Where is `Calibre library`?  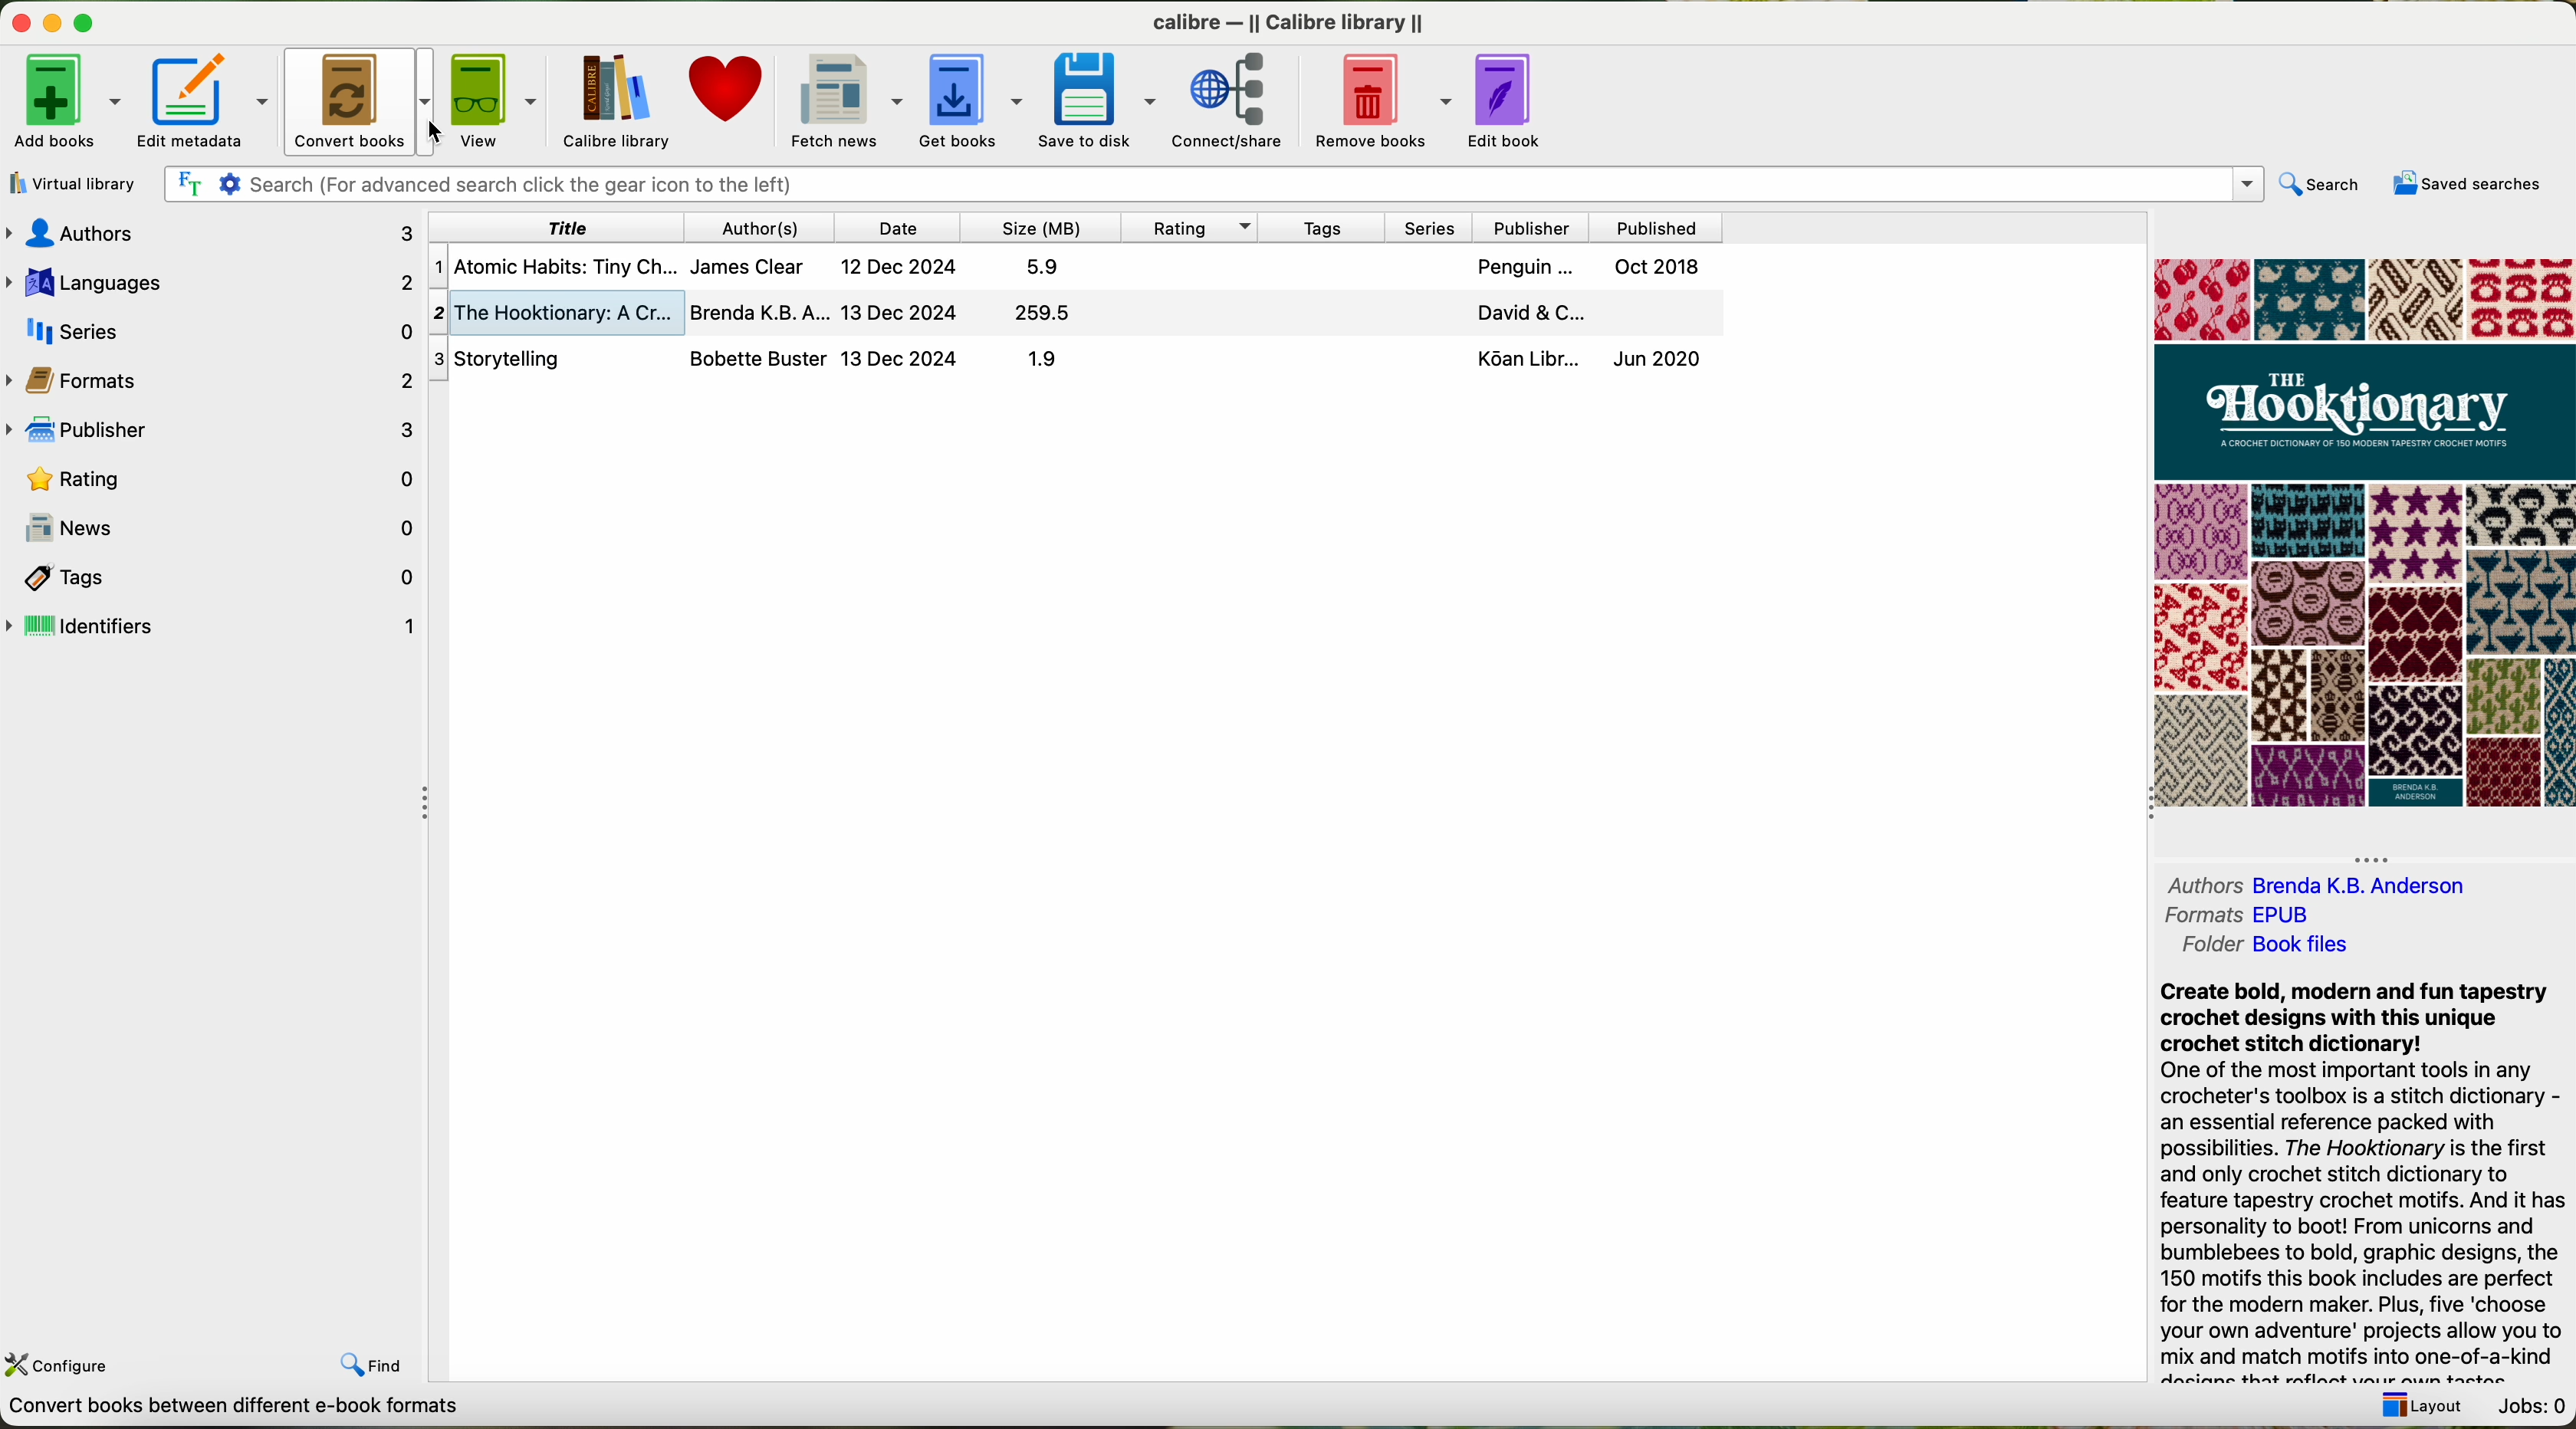
Calibre library is located at coordinates (1288, 21).